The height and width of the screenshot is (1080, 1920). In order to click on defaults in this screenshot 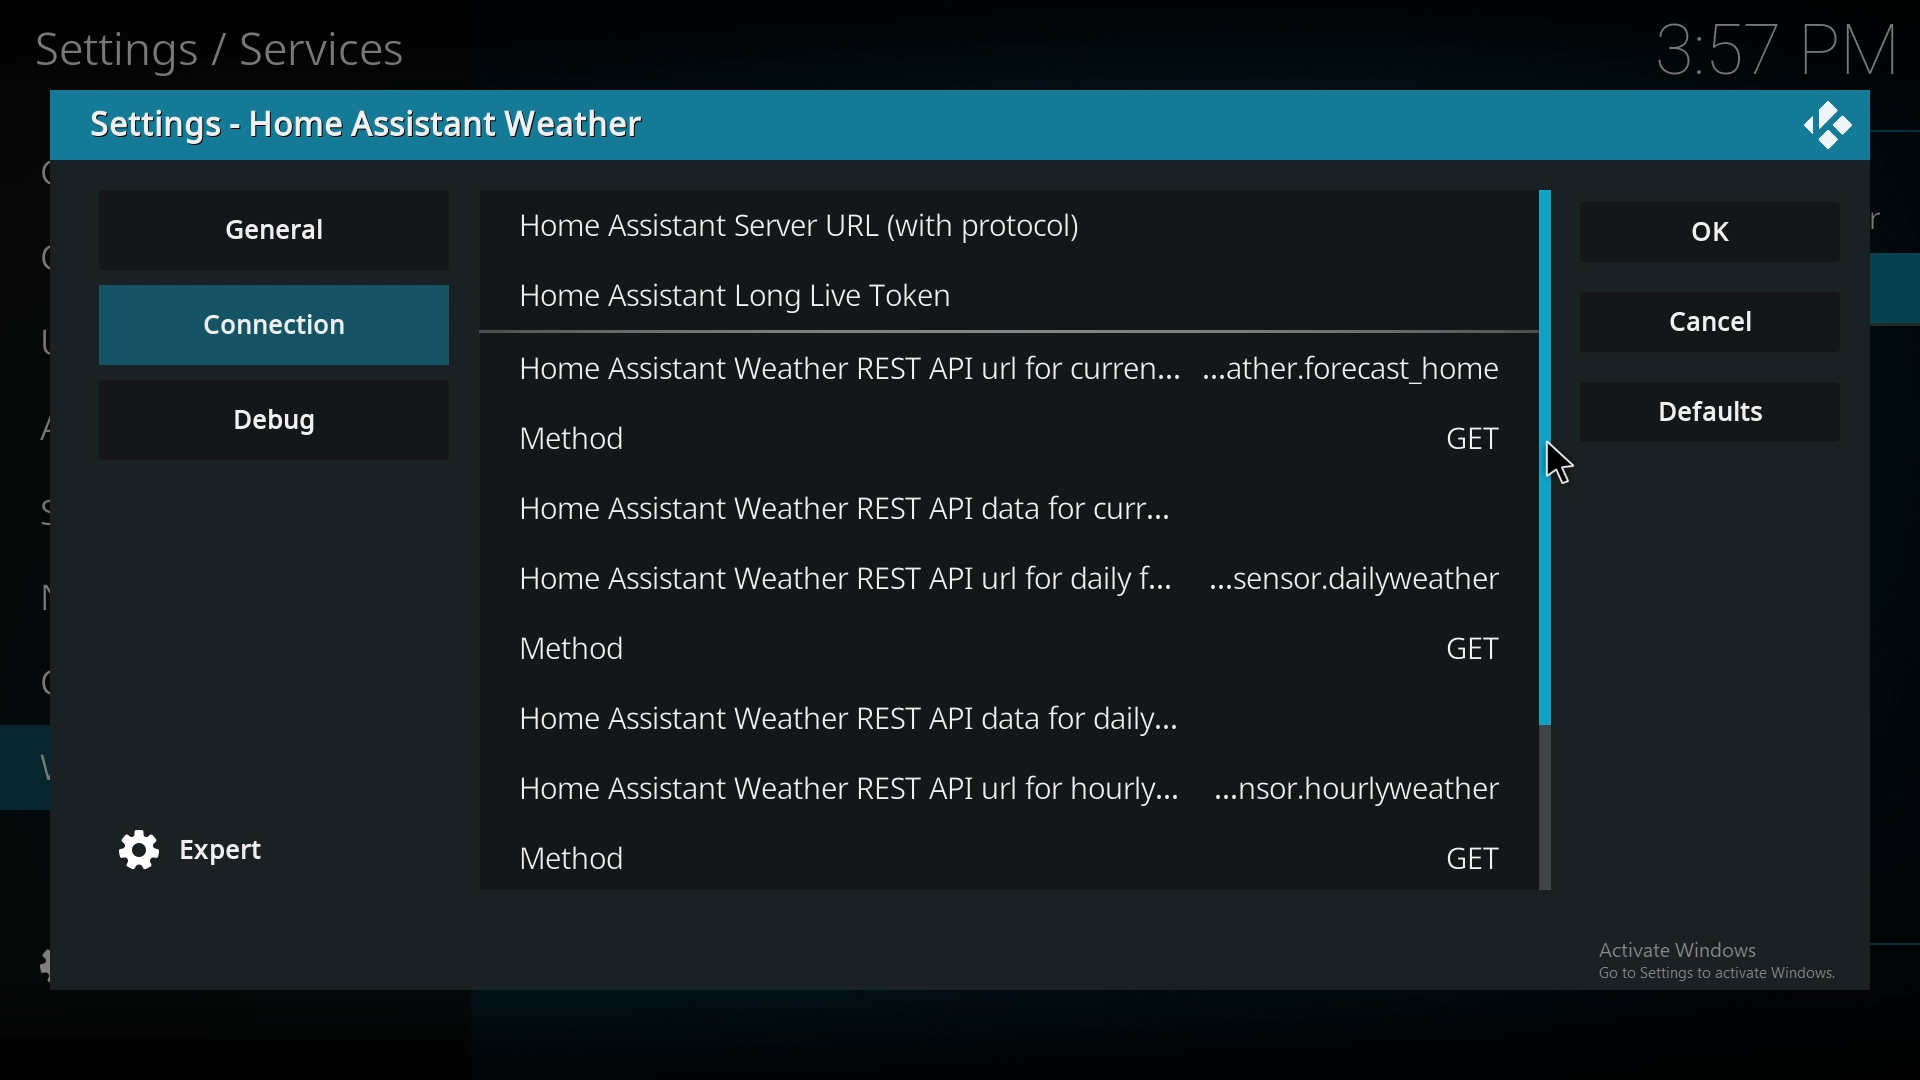, I will do `click(1712, 413)`.